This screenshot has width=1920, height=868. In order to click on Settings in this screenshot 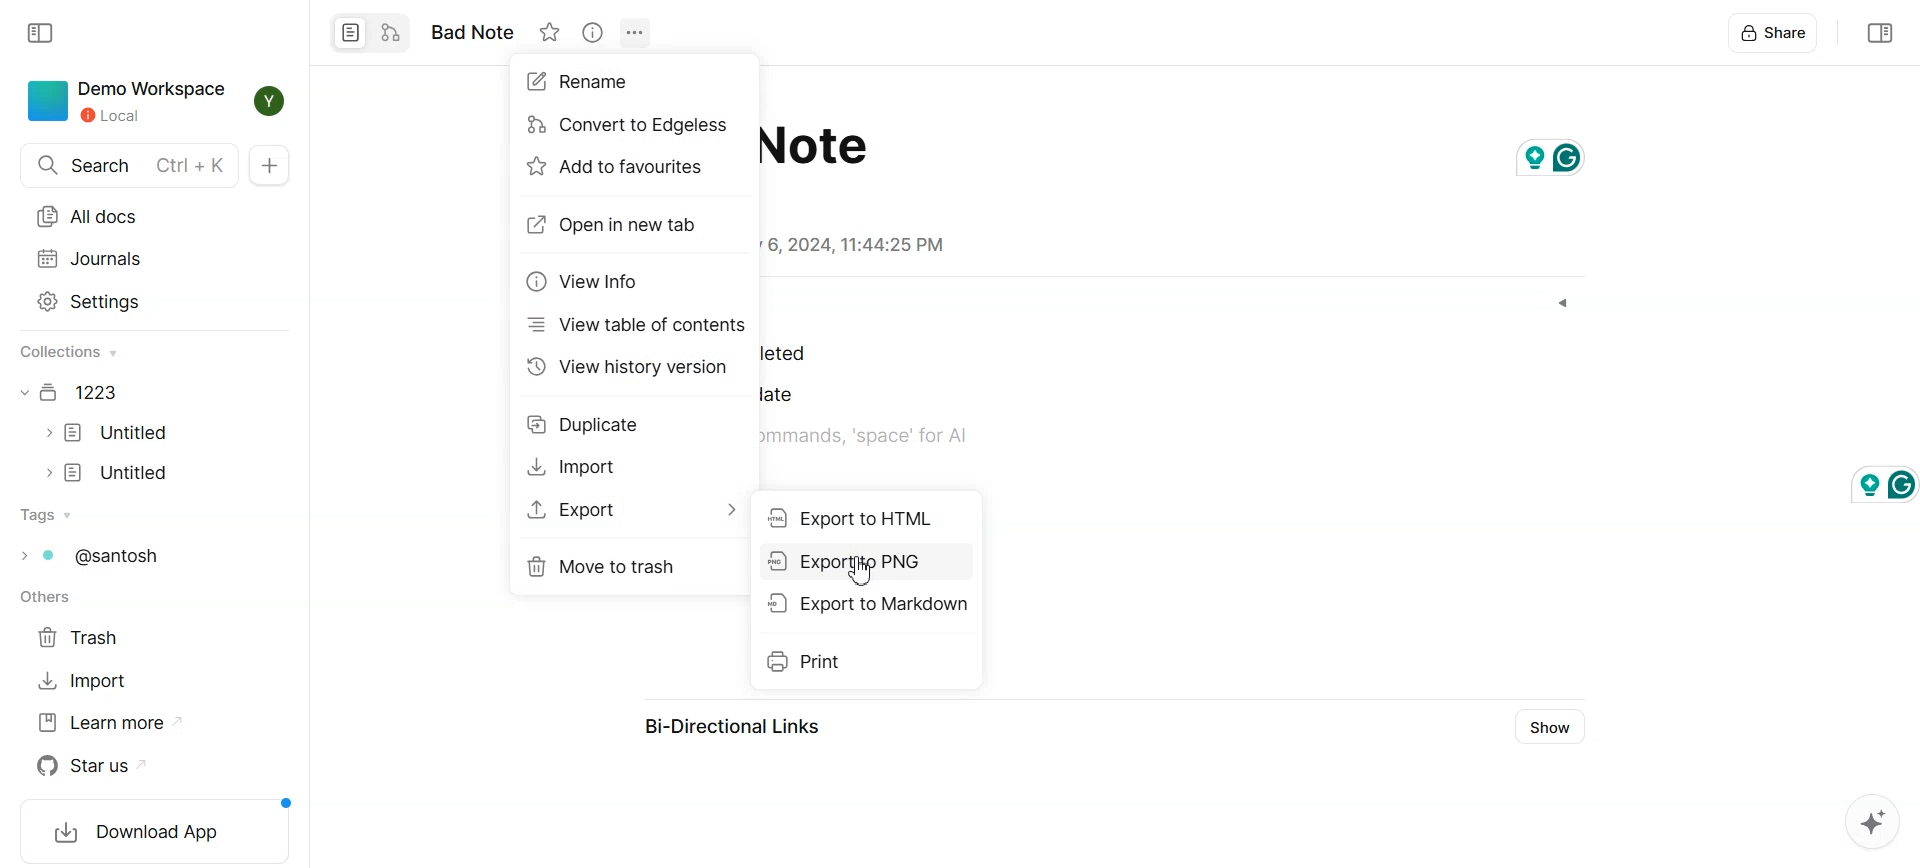, I will do `click(636, 32)`.